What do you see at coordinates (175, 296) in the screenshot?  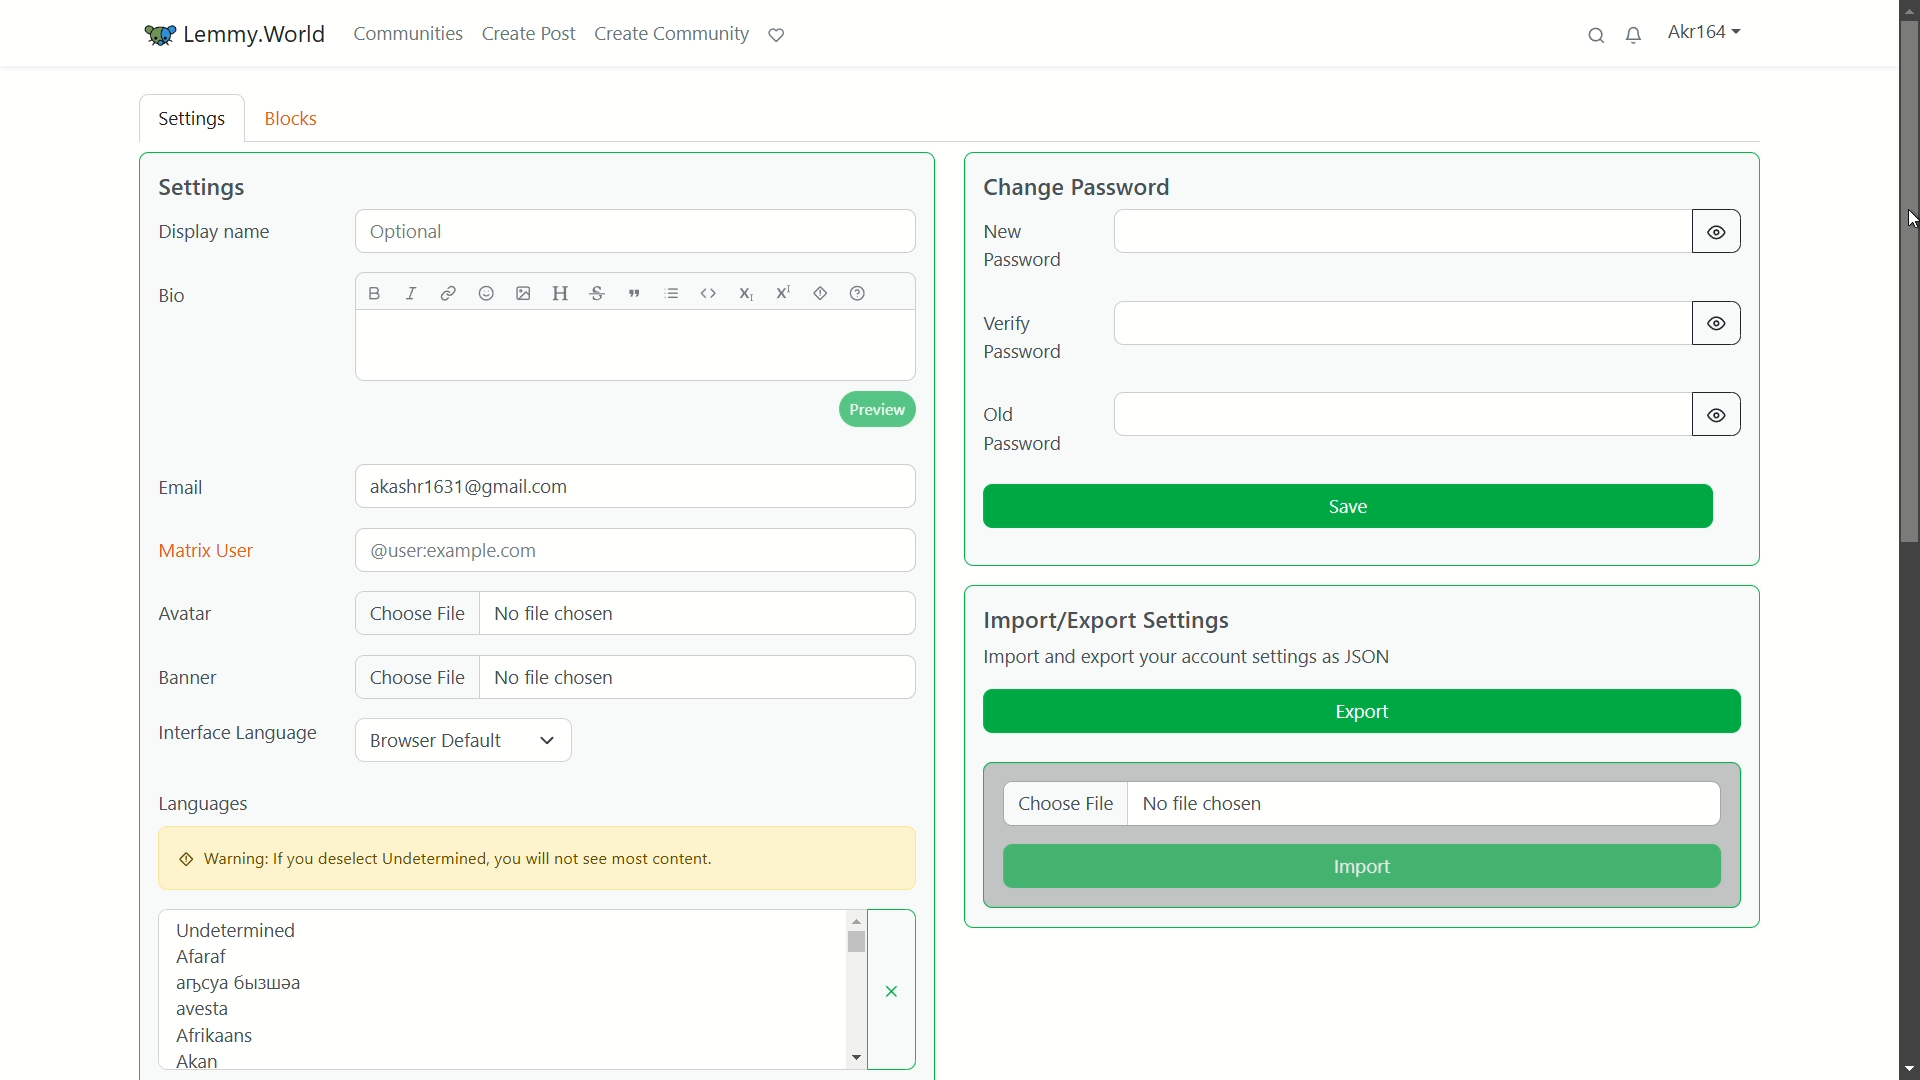 I see `bio` at bounding box center [175, 296].